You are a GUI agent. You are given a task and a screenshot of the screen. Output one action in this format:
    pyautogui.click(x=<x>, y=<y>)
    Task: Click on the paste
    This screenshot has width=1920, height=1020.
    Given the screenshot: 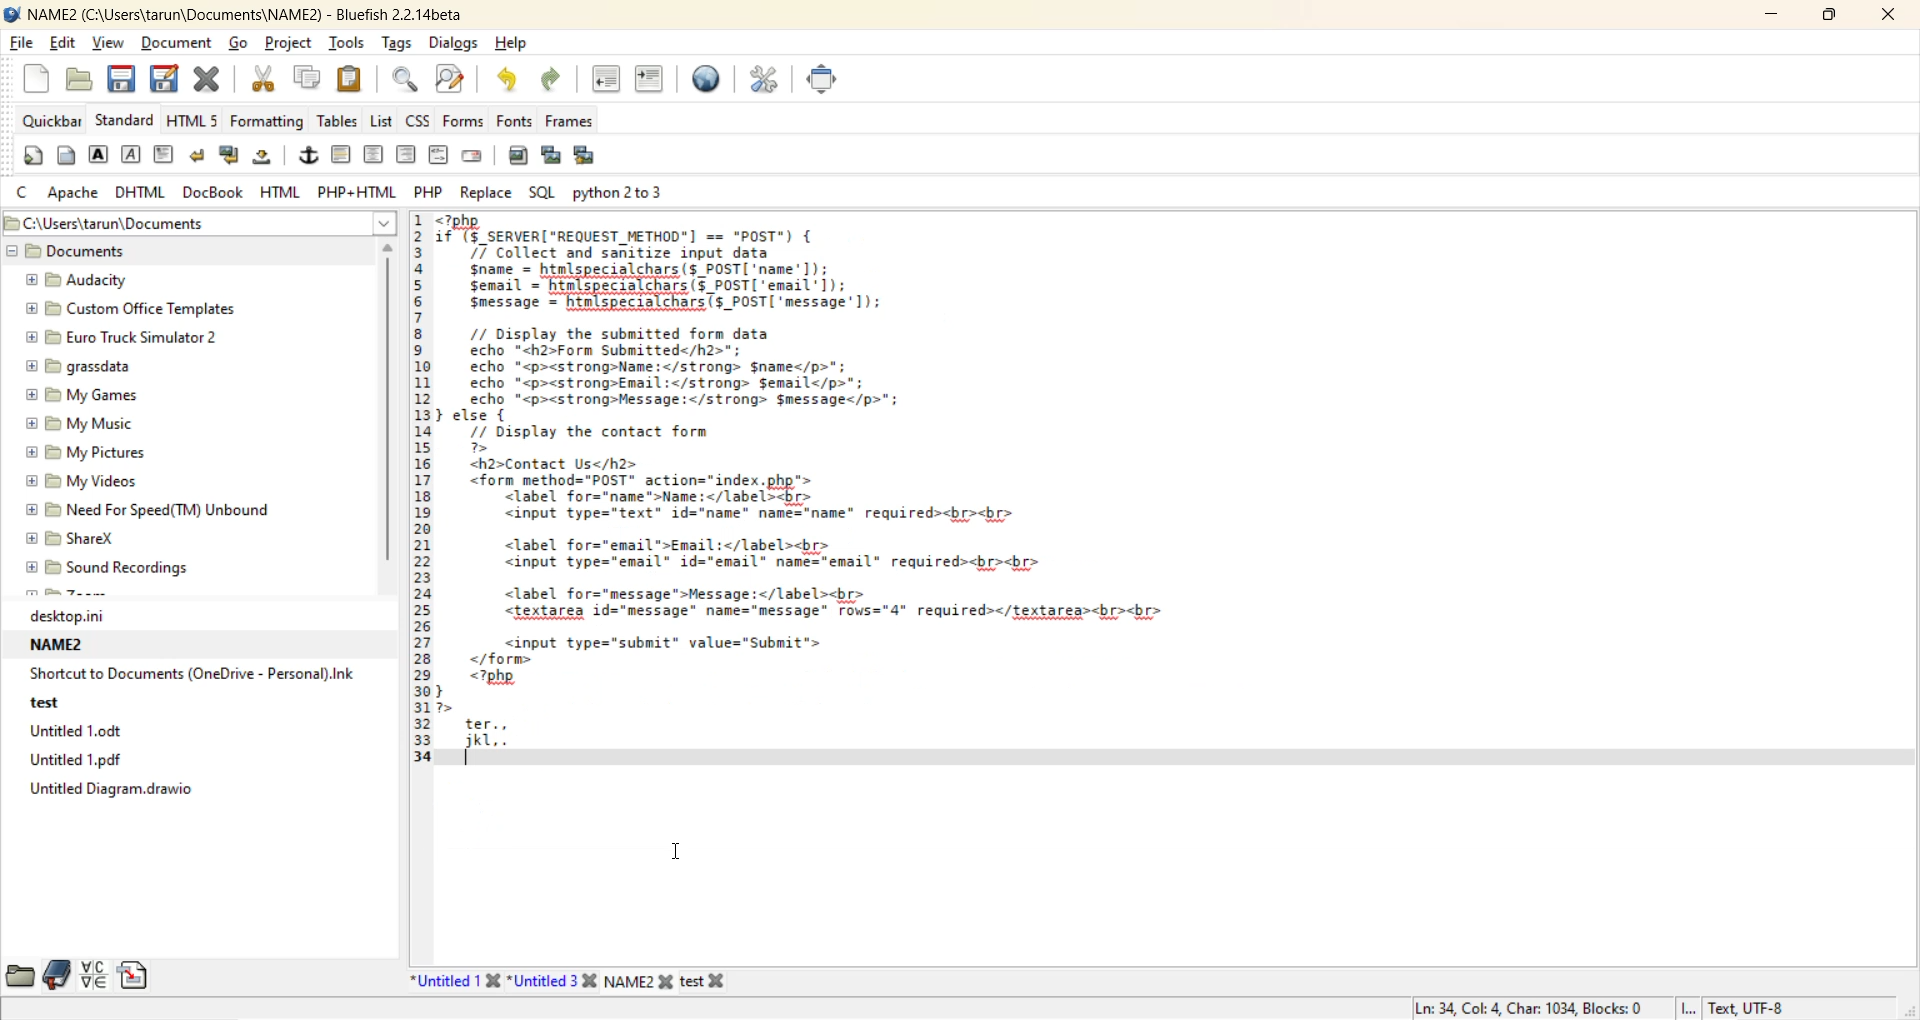 What is the action you would take?
    pyautogui.click(x=351, y=78)
    